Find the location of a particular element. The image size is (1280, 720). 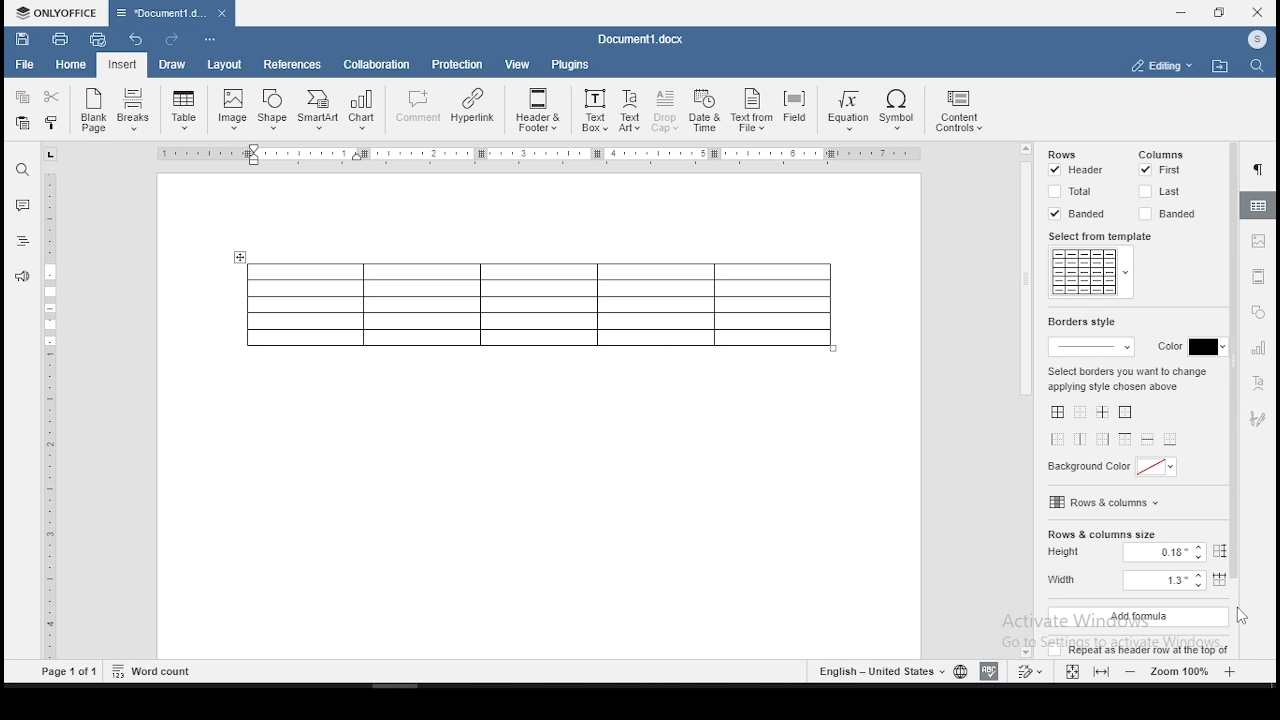

Field is located at coordinates (794, 108).